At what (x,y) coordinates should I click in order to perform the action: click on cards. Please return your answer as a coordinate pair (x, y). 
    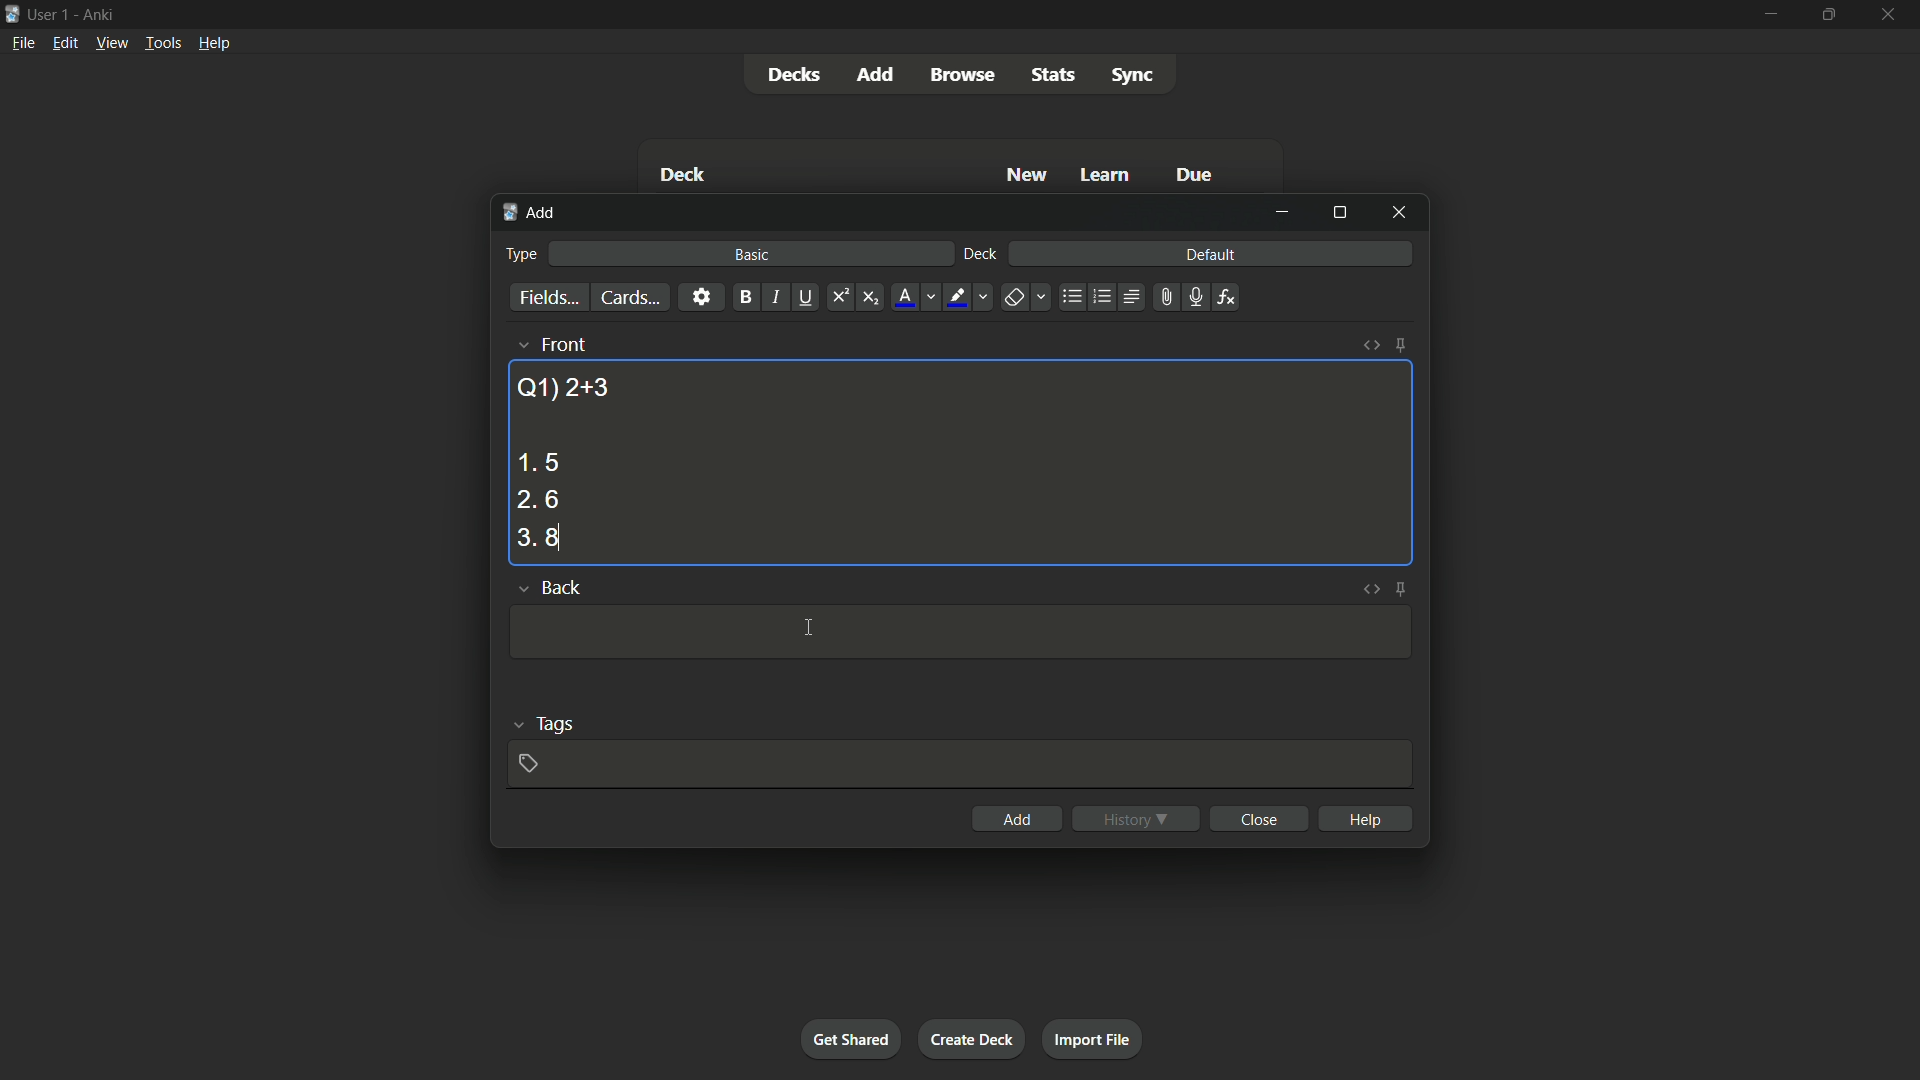
    Looking at the image, I should click on (629, 298).